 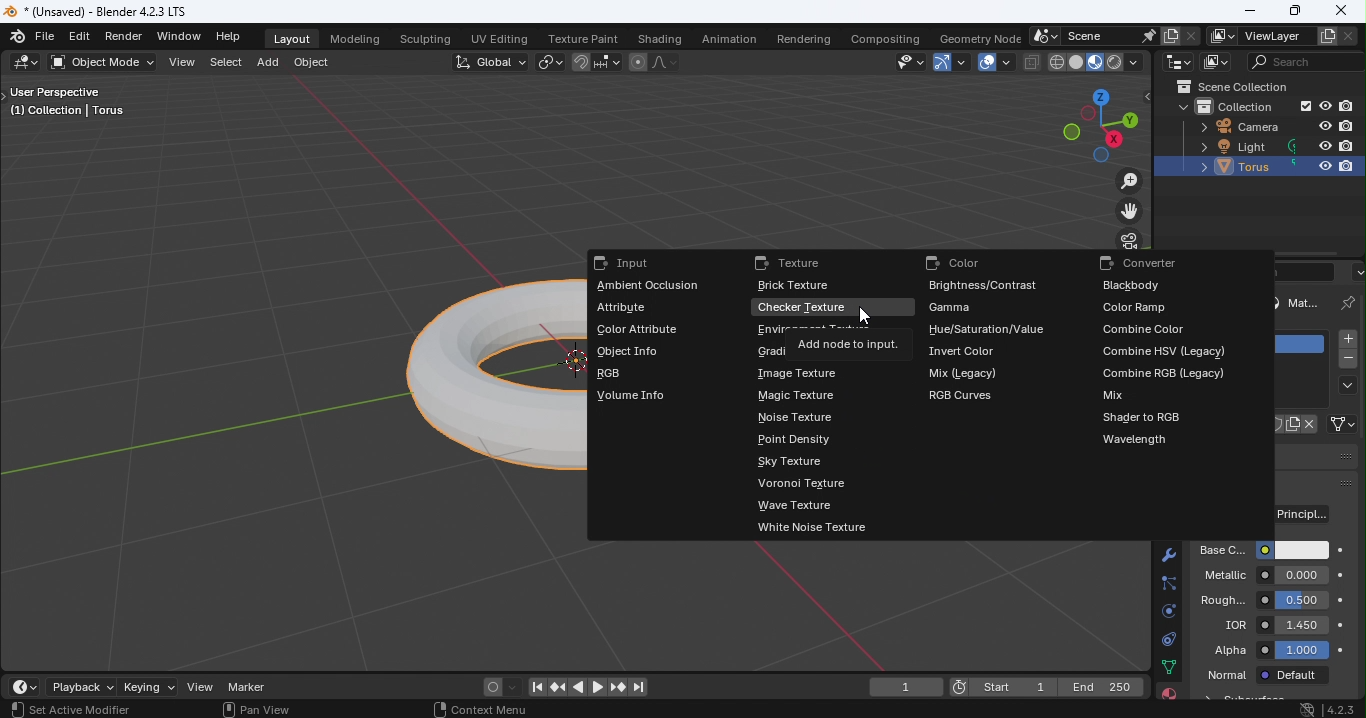 I want to click on Hide in viewpoint, so click(x=1325, y=147).